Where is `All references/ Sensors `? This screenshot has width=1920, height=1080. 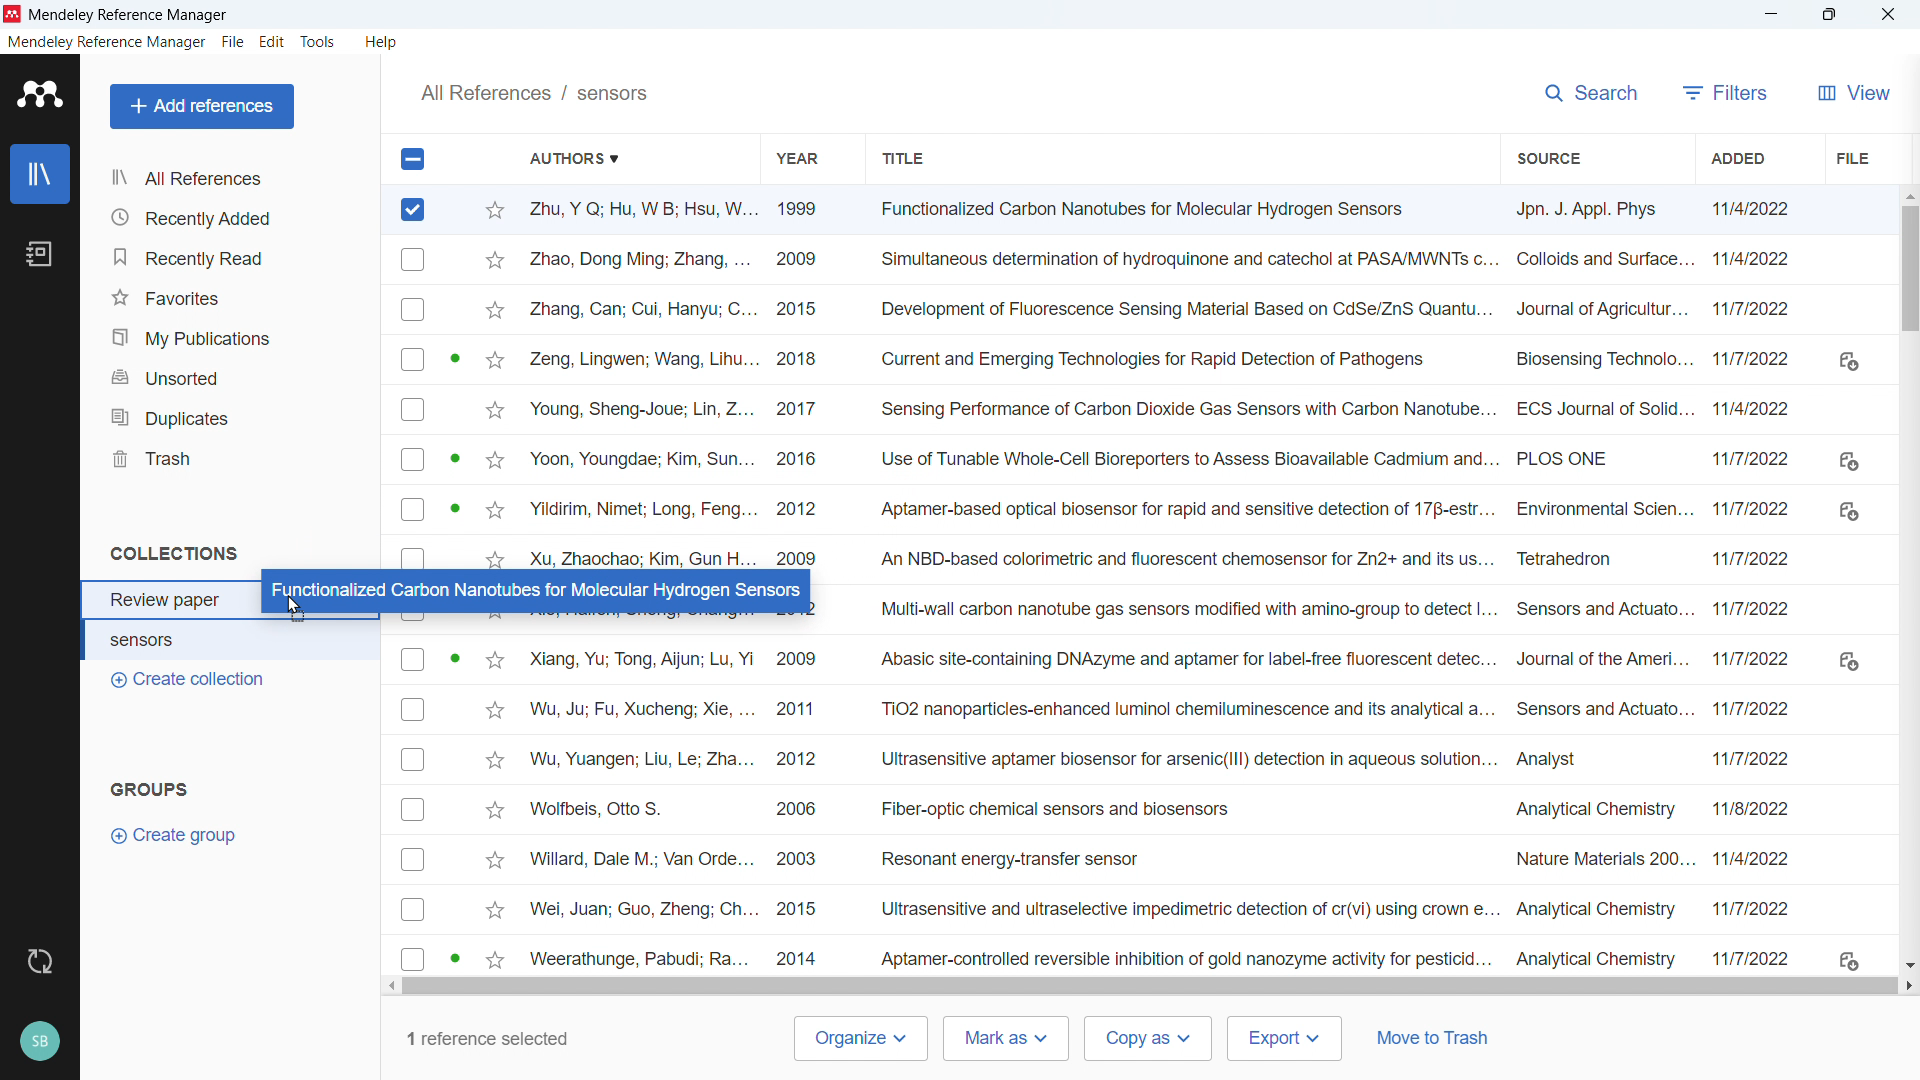 All references/ Sensors  is located at coordinates (534, 92).